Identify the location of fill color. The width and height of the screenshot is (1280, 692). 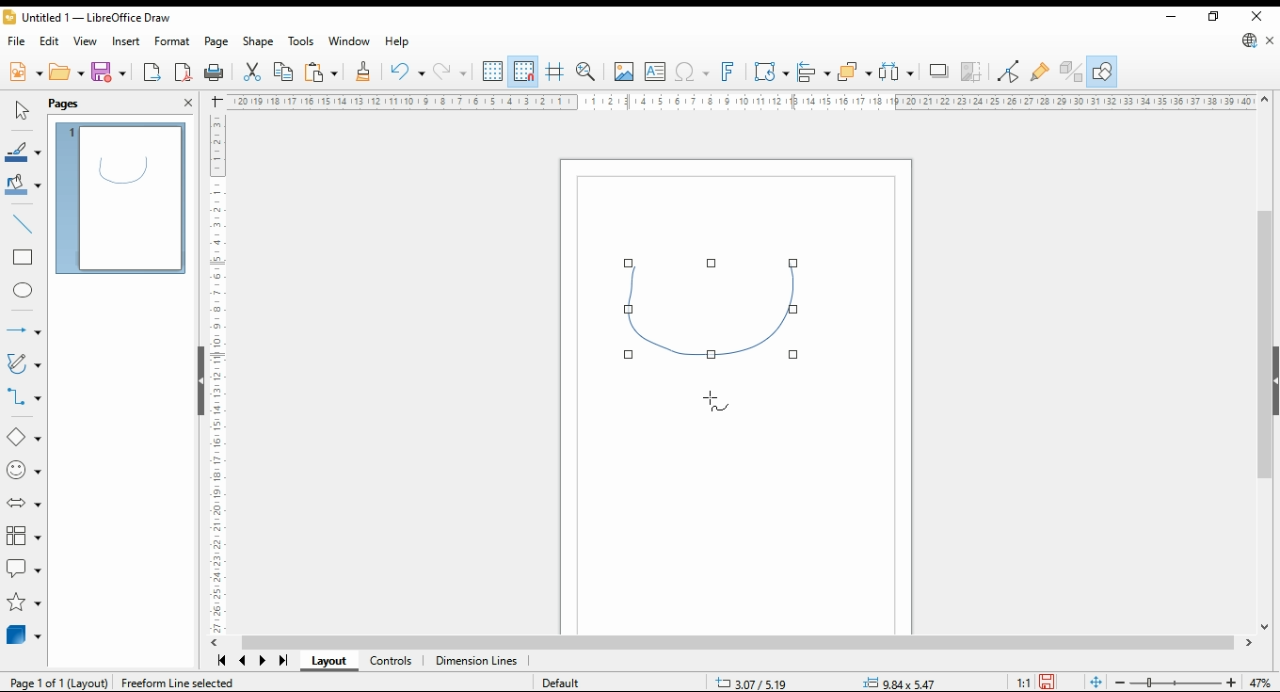
(23, 183).